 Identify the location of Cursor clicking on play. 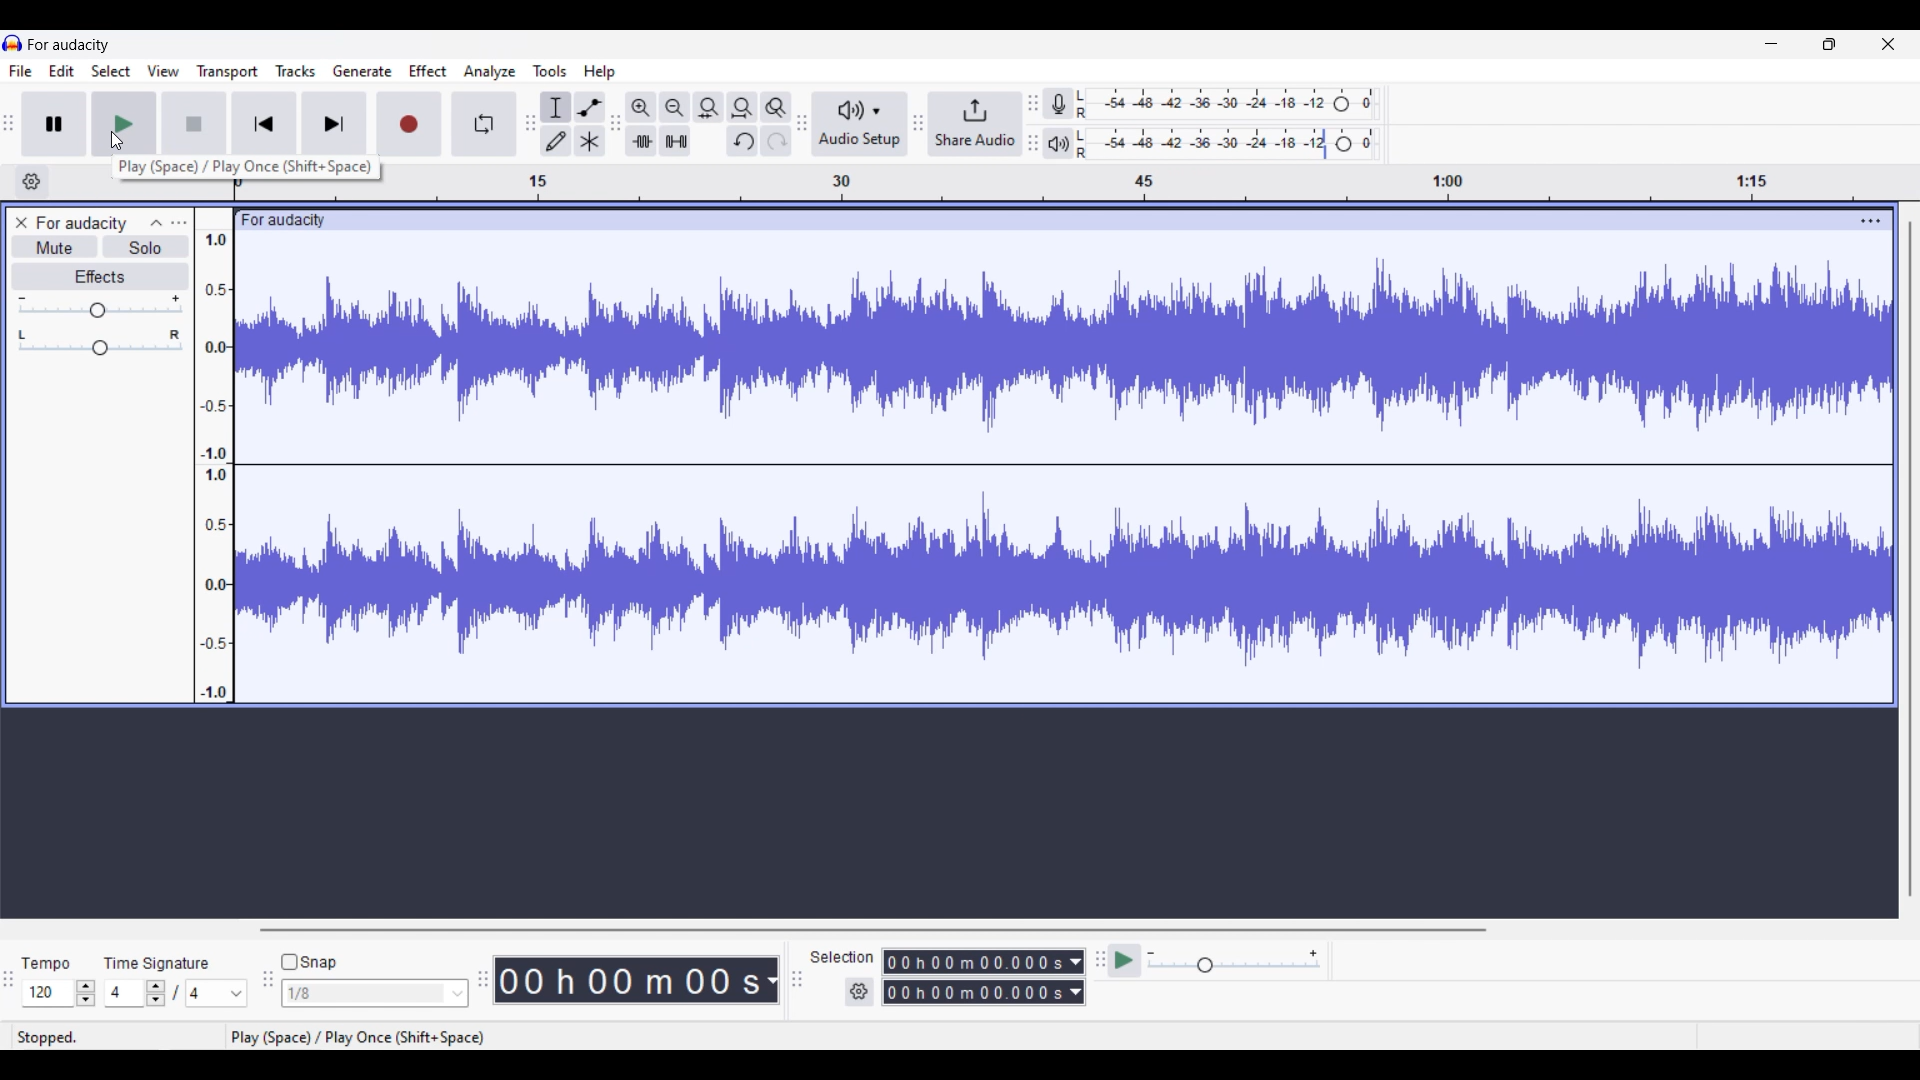
(117, 142).